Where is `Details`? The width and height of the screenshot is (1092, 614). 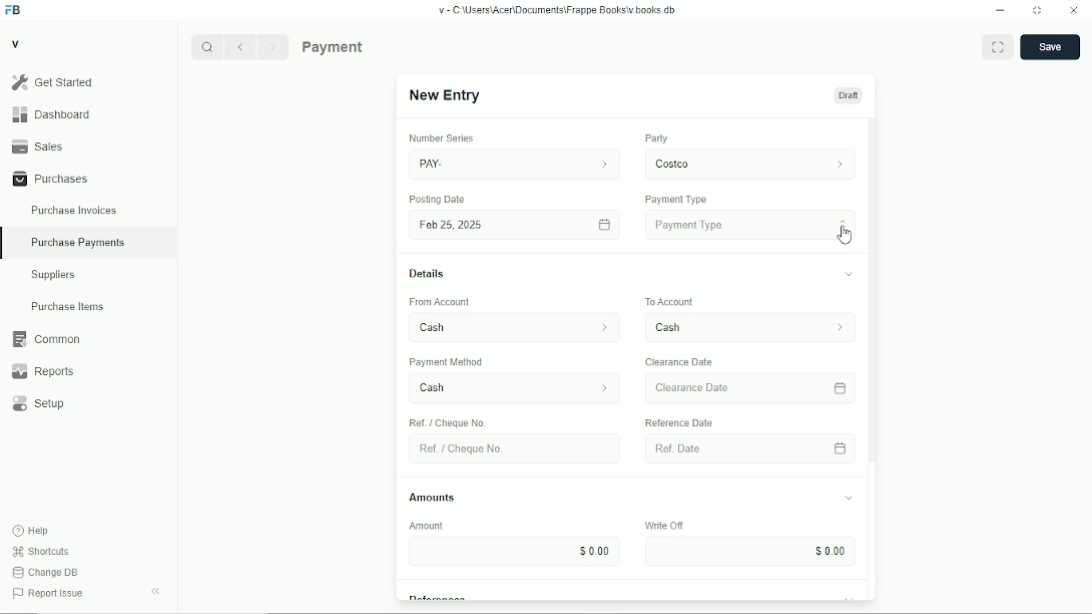
Details is located at coordinates (427, 274).